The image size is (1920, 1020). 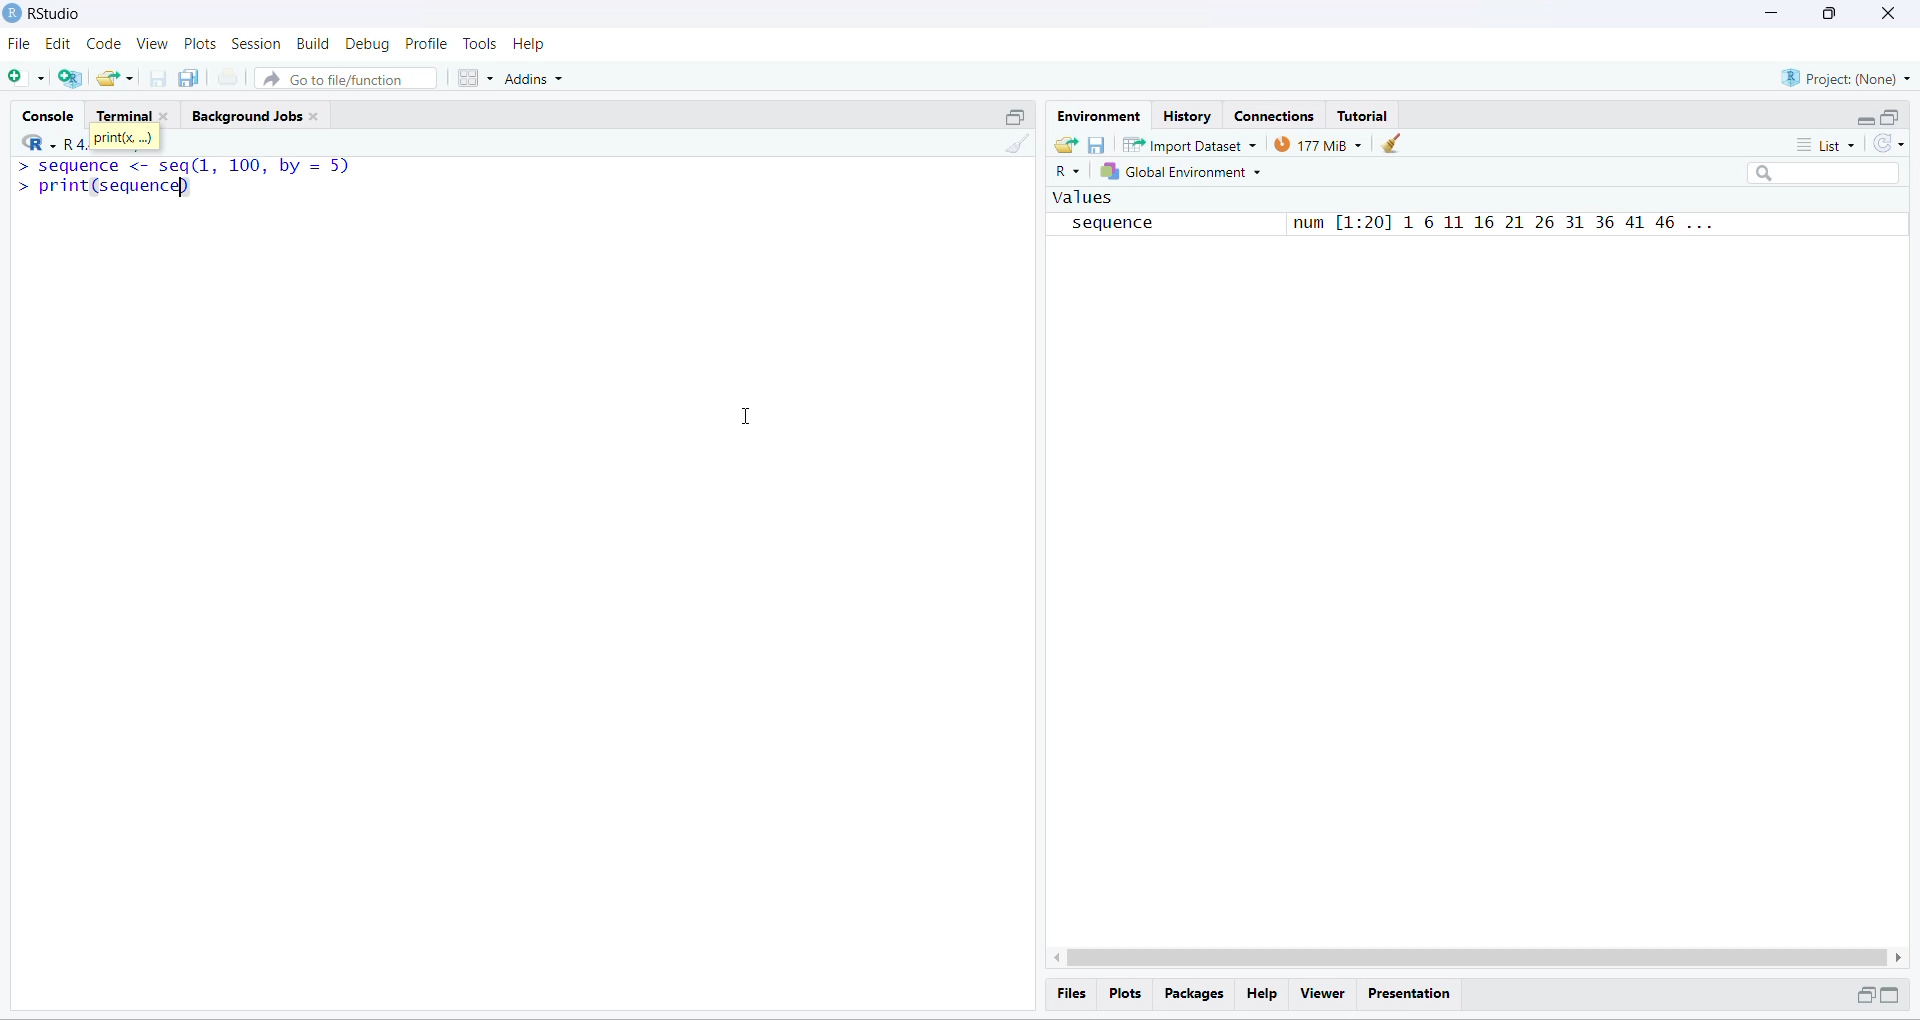 What do you see at coordinates (537, 79) in the screenshot?
I see `addins` at bounding box center [537, 79].